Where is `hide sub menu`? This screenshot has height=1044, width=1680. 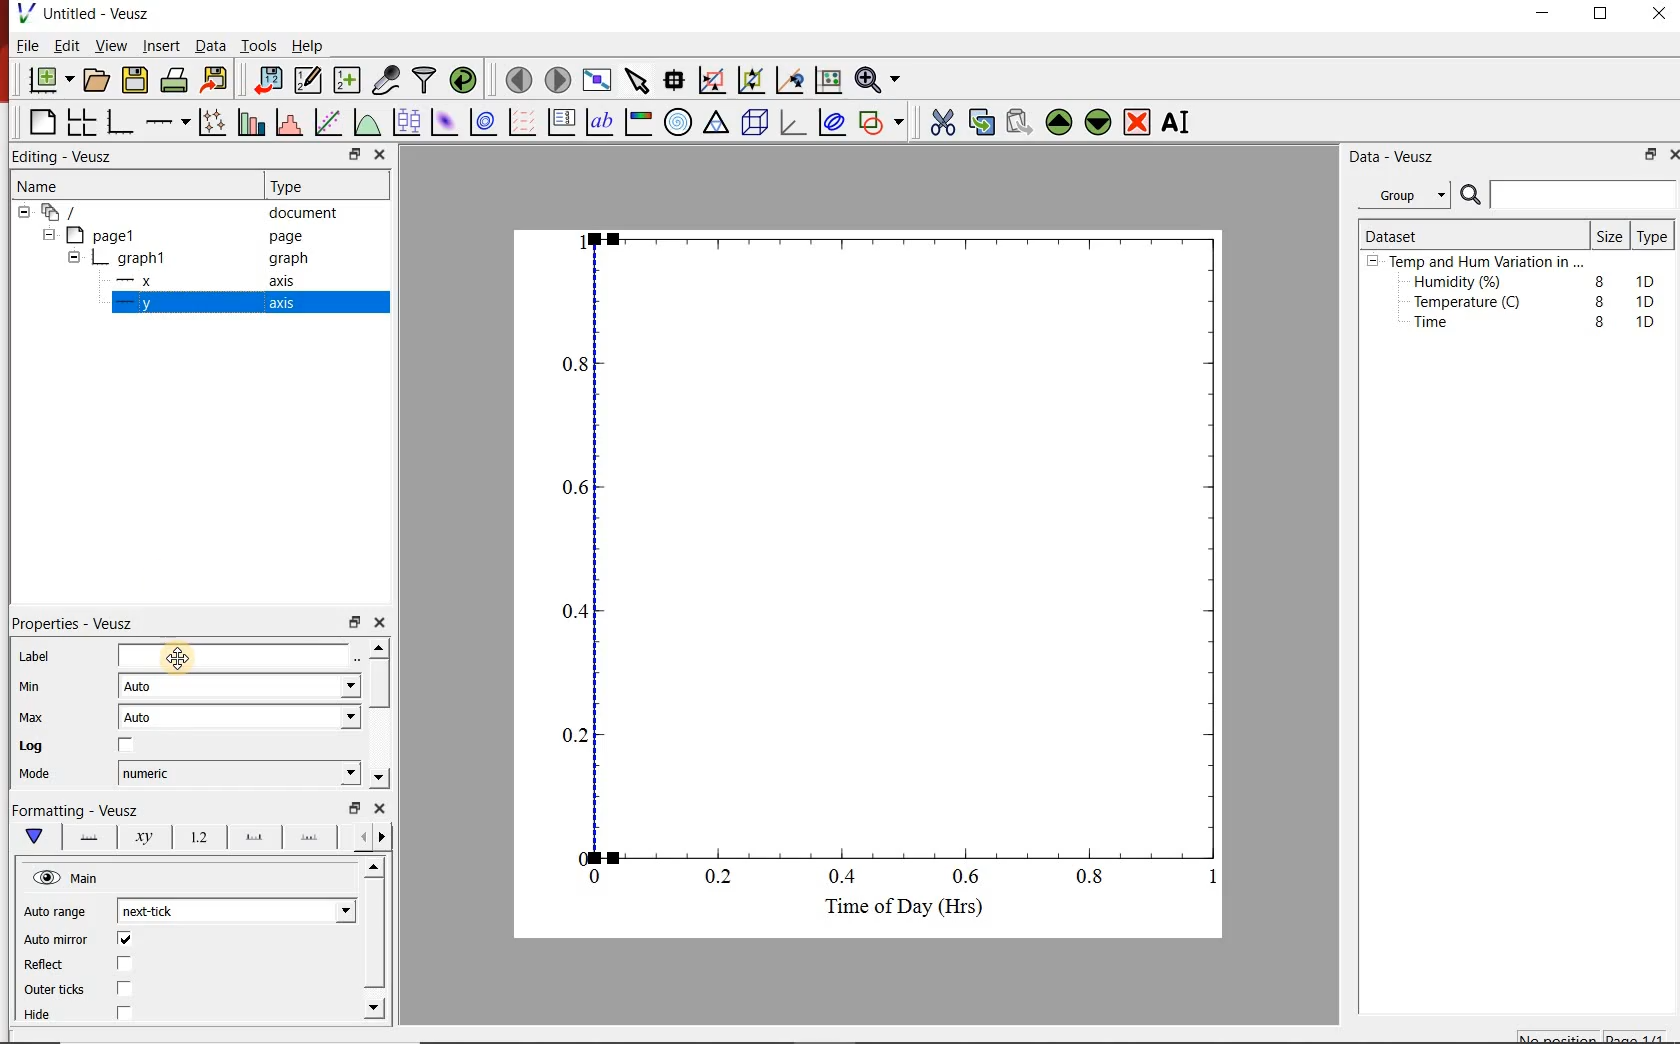 hide sub menu is located at coordinates (22, 215).